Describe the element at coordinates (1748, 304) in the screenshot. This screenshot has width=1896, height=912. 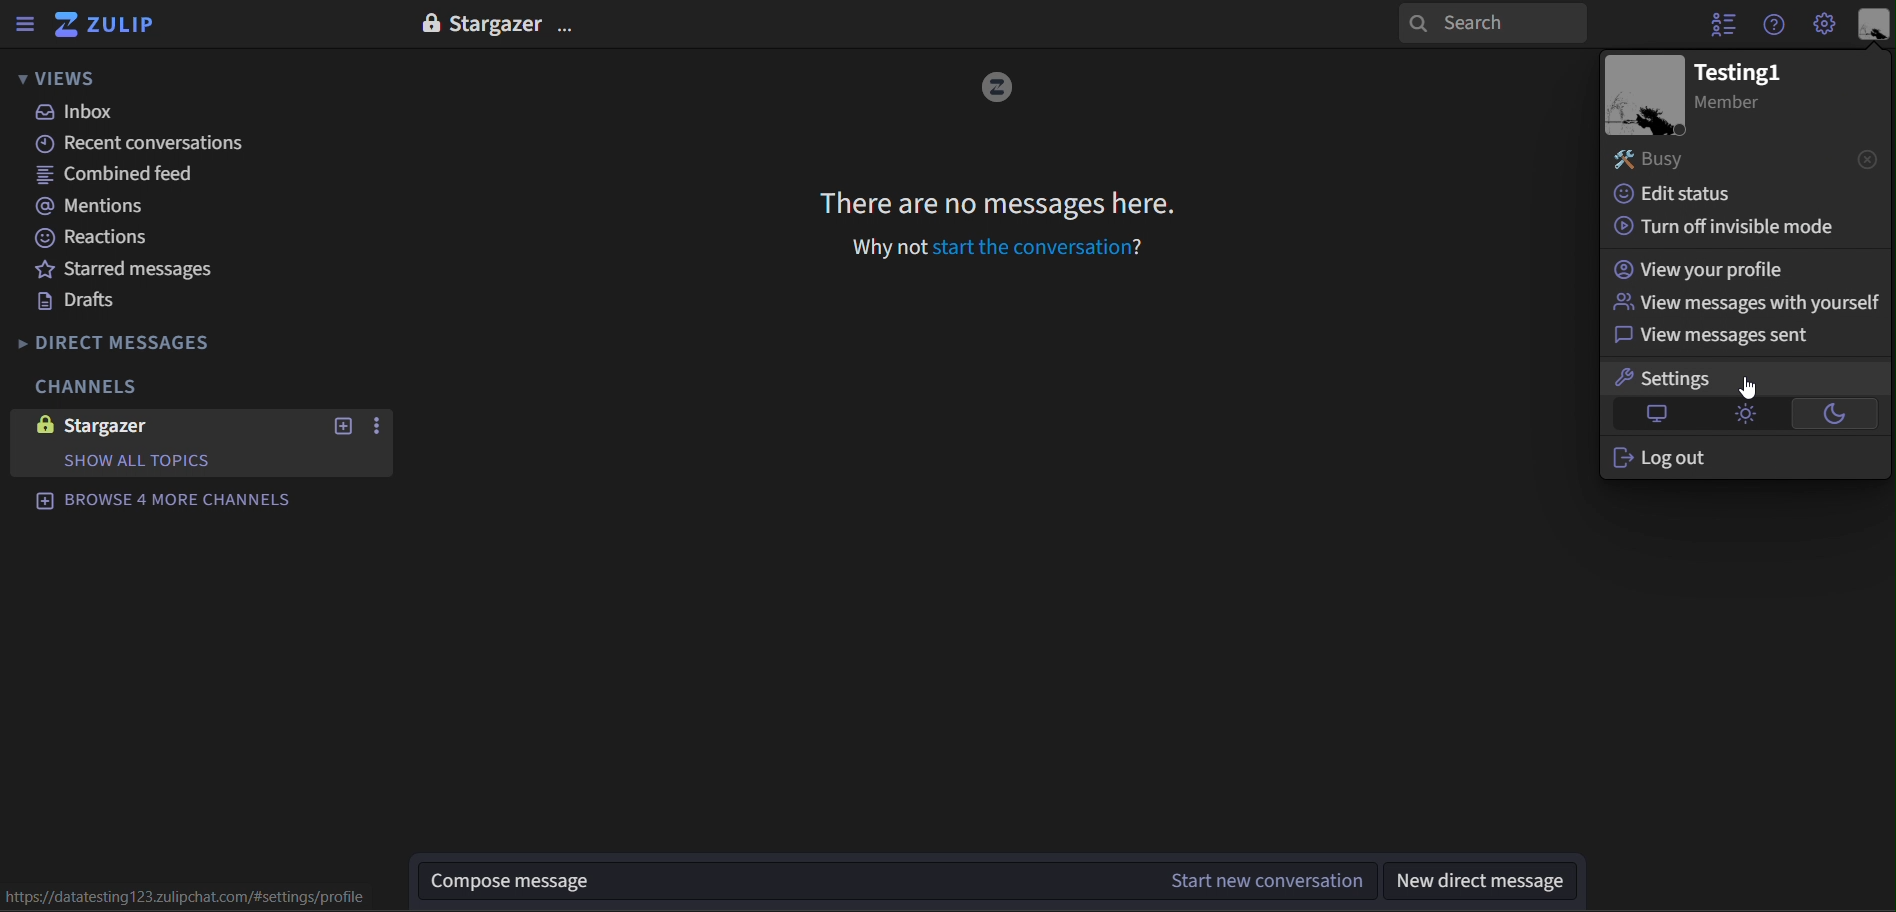
I see `view messages with yourself` at that location.